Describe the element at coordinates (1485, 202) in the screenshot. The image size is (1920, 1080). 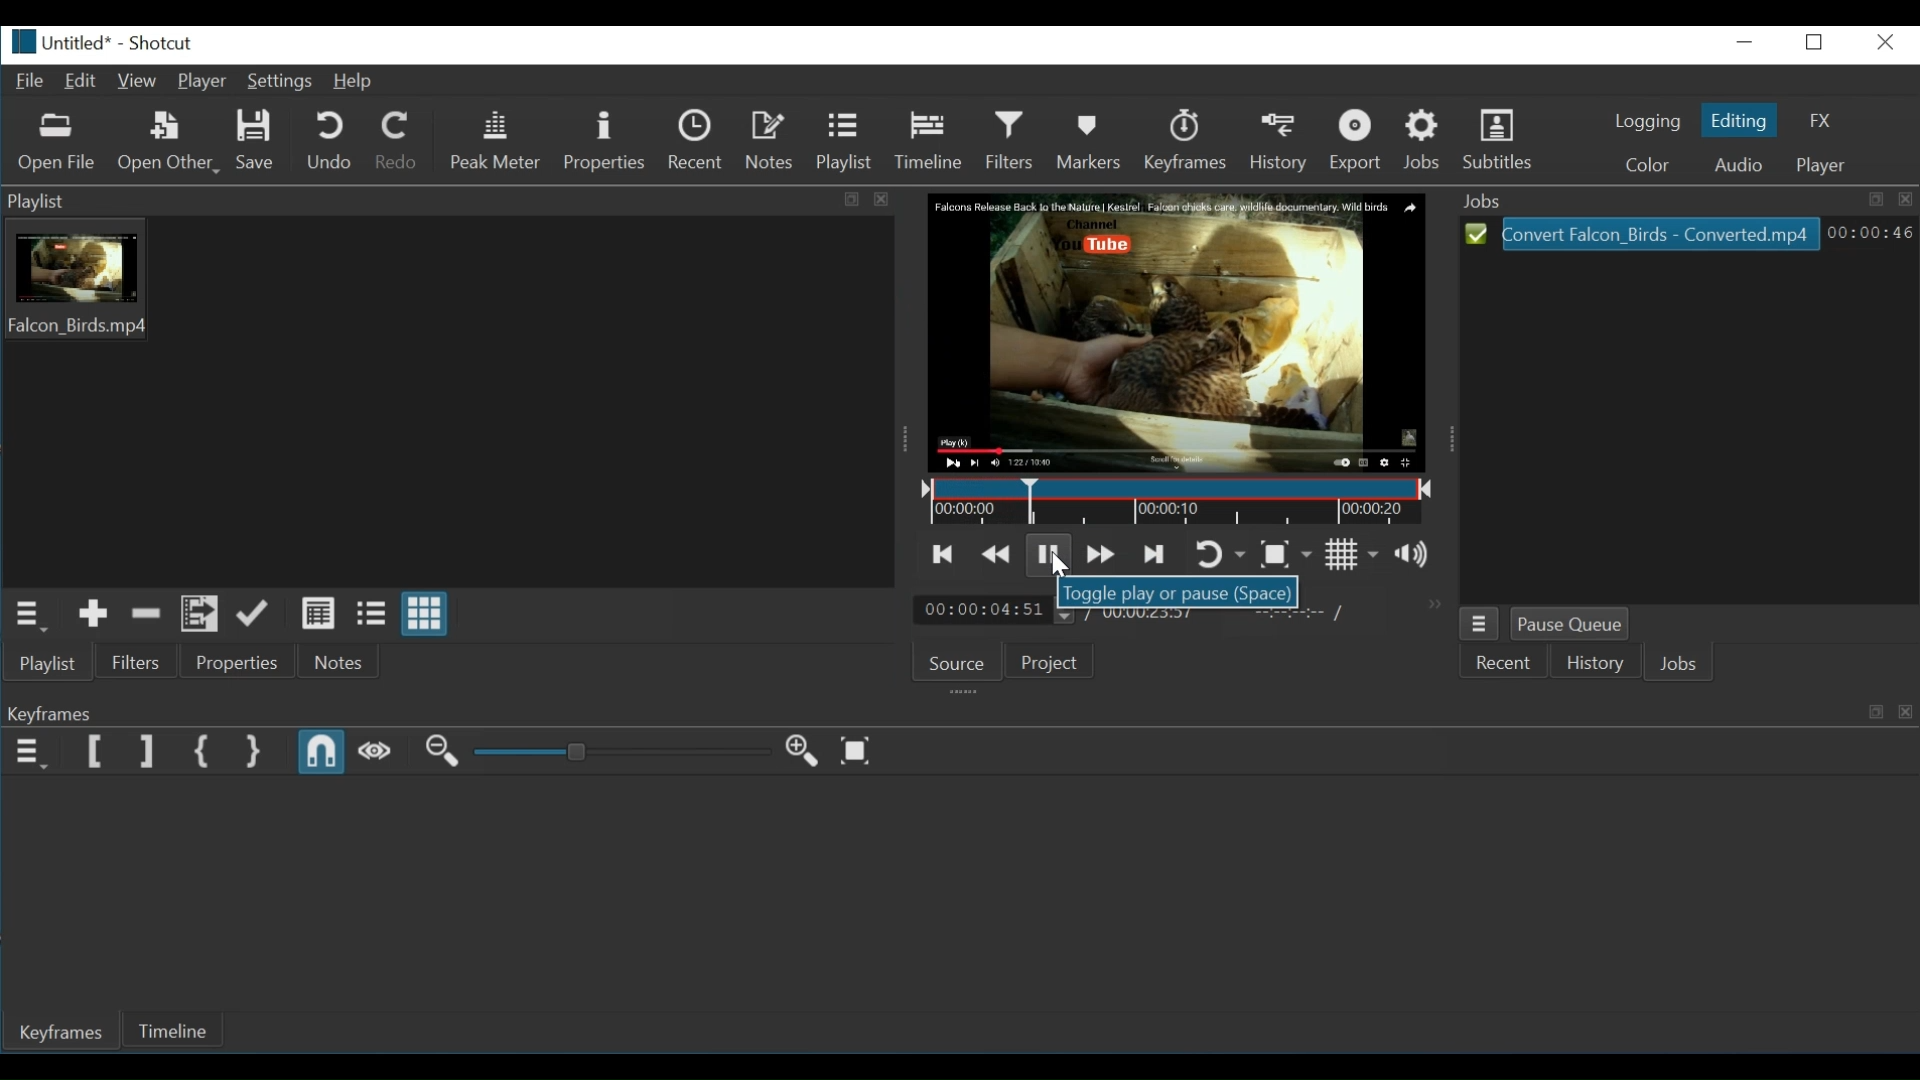
I see `Jobs` at that location.